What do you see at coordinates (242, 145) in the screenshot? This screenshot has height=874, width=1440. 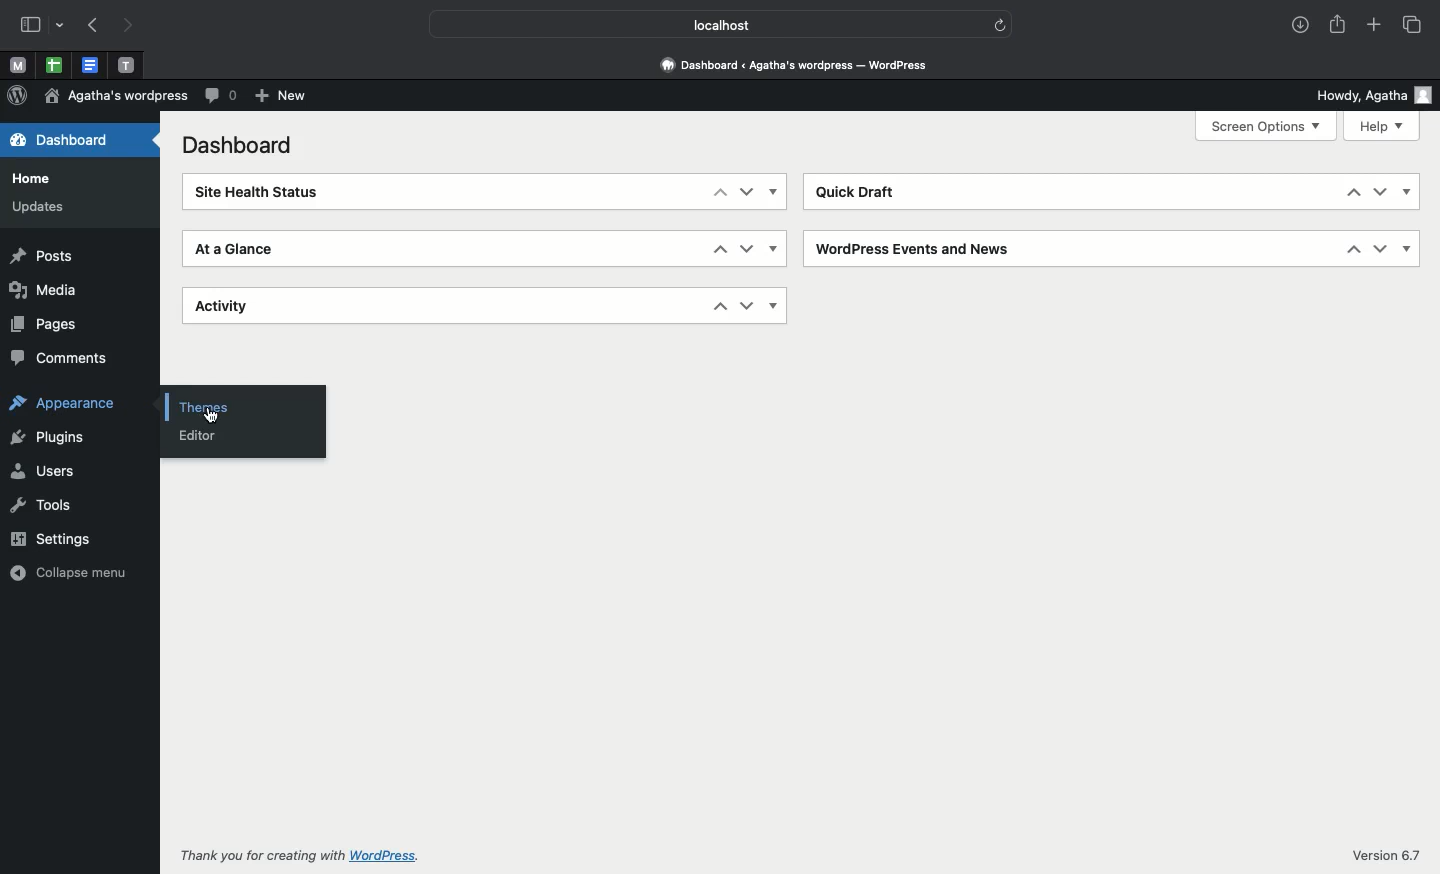 I see `Dashboard` at bounding box center [242, 145].